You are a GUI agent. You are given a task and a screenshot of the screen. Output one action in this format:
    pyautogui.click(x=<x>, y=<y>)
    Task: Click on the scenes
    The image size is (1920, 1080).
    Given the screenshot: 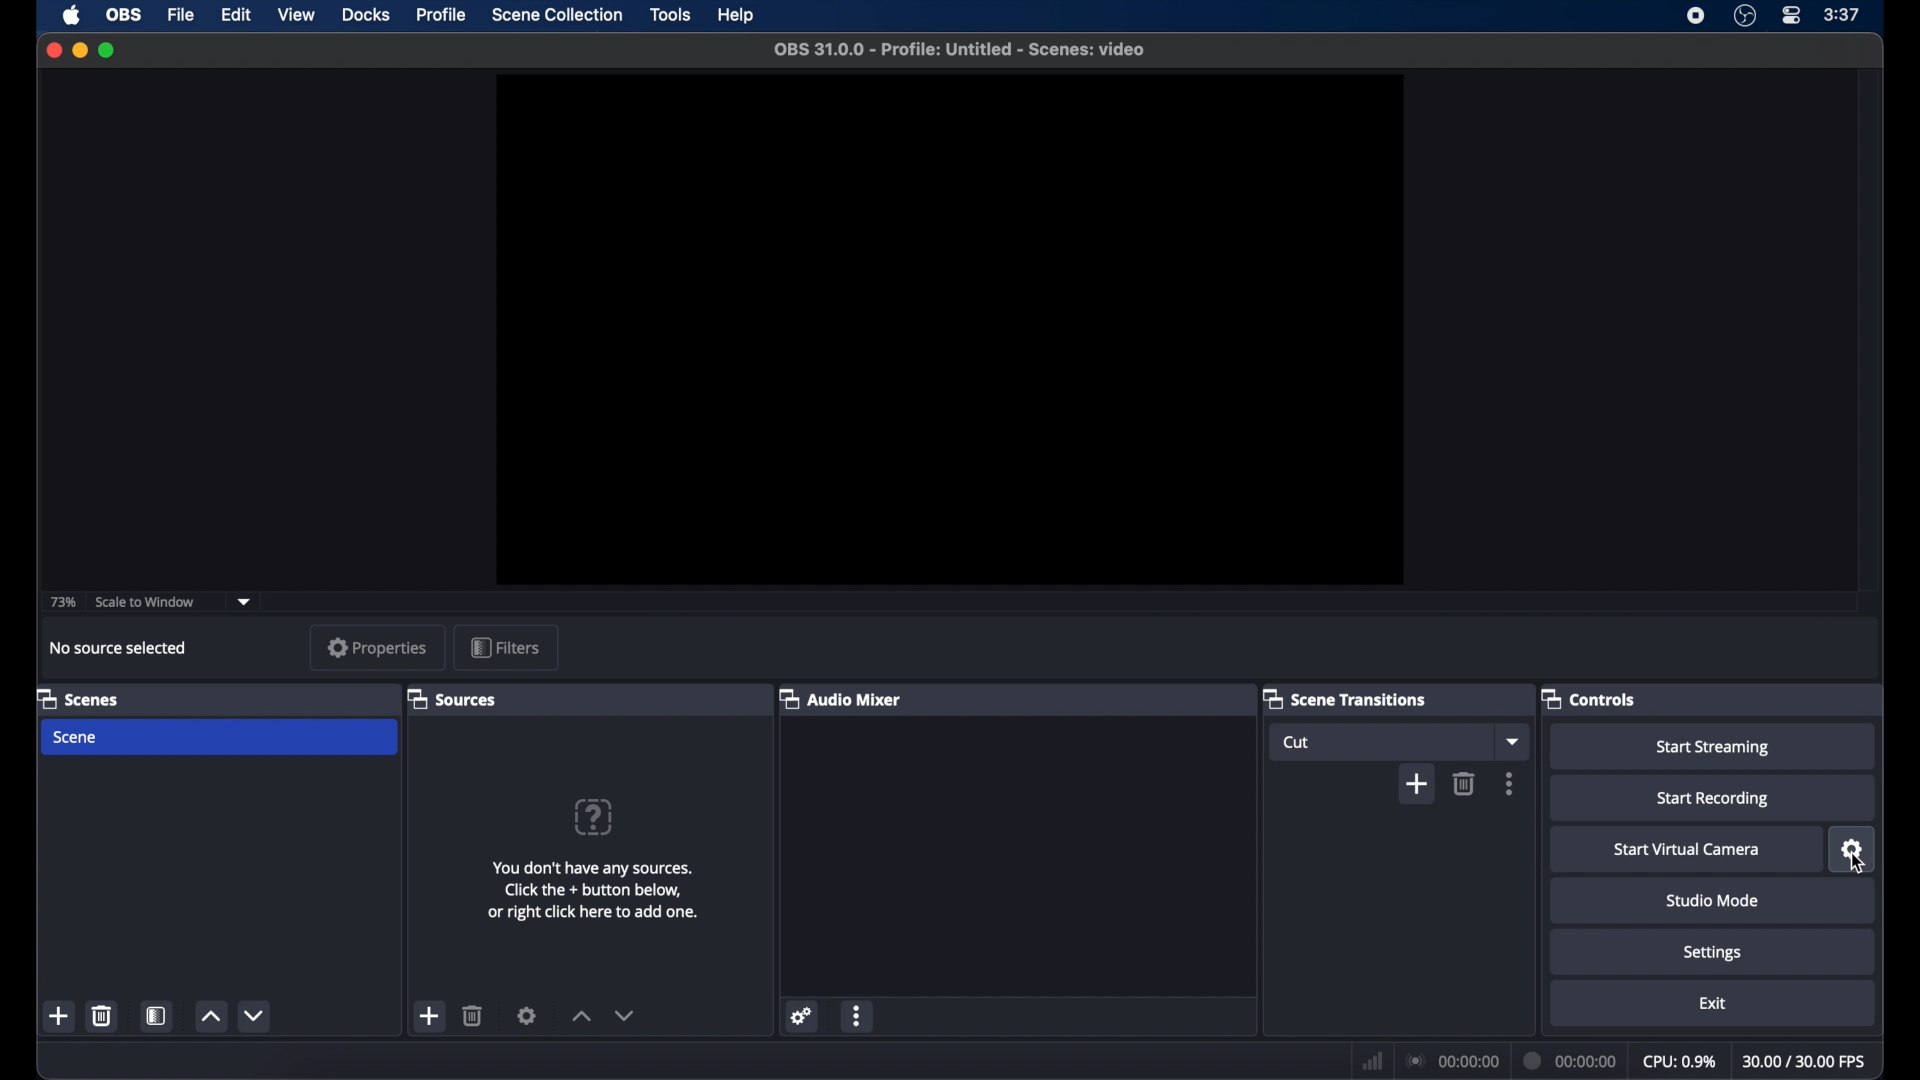 What is the action you would take?
    pyautogui.click(x=77, y=698)
    